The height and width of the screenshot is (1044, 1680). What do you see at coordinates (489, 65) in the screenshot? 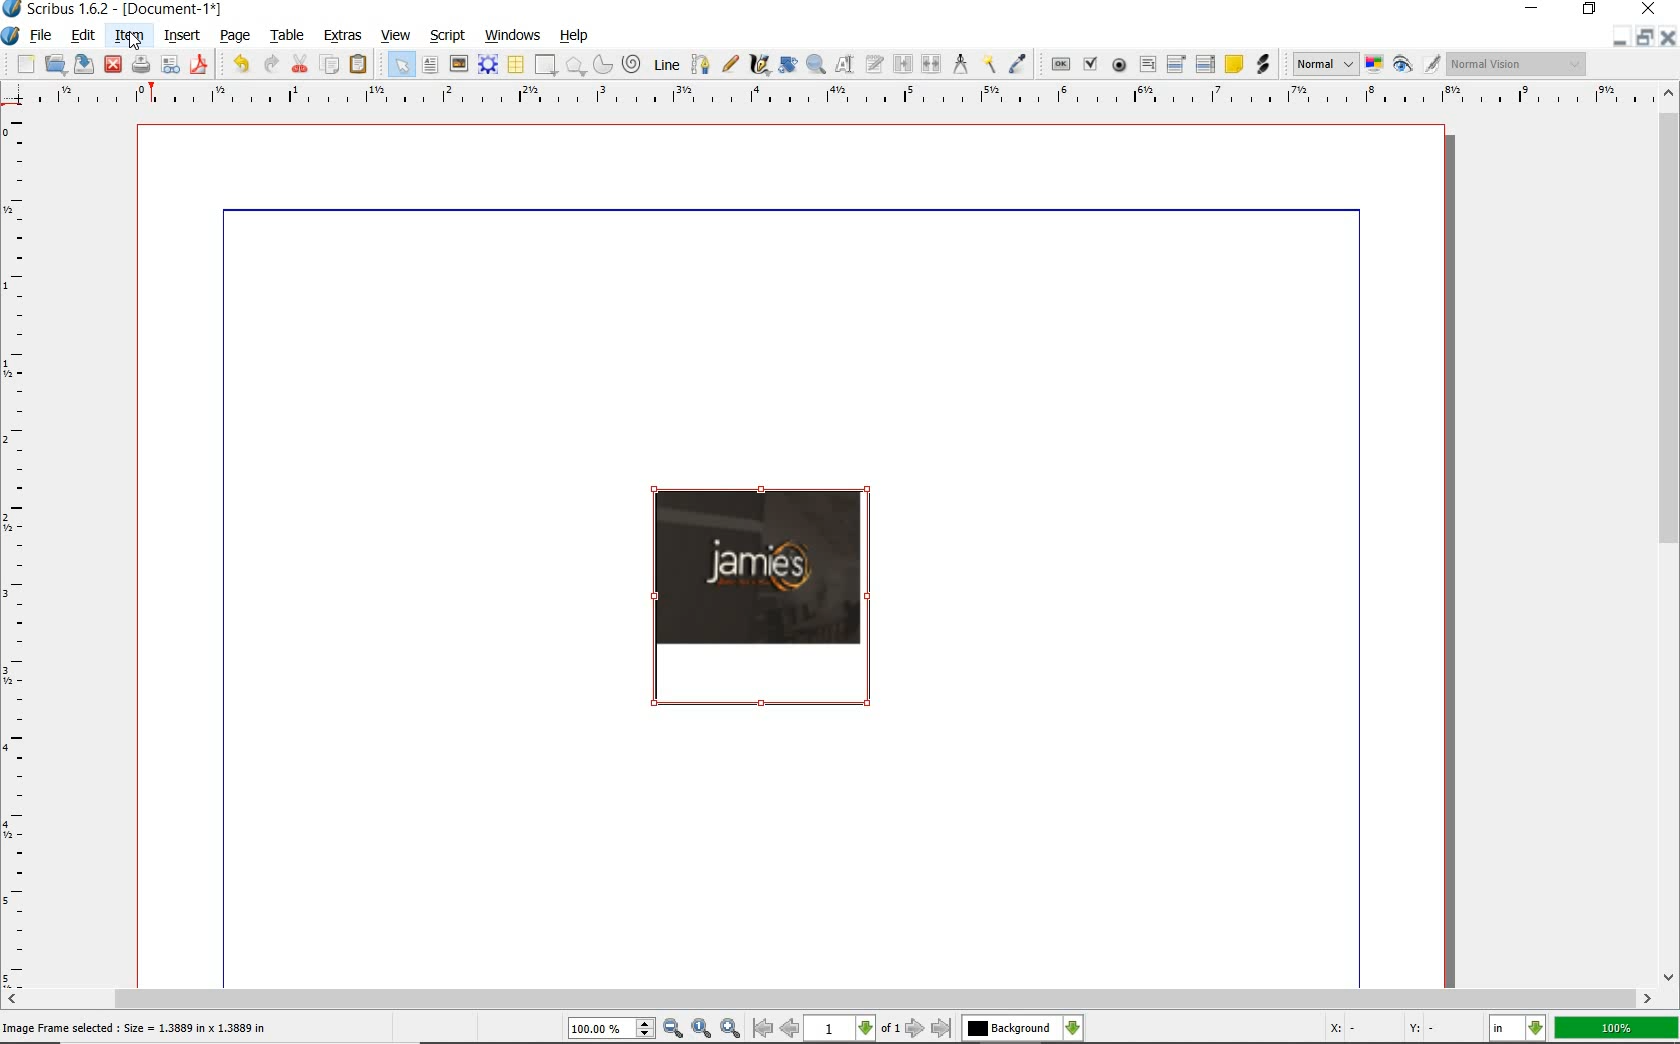
I see `render frame` at bounding box center [489, 65].